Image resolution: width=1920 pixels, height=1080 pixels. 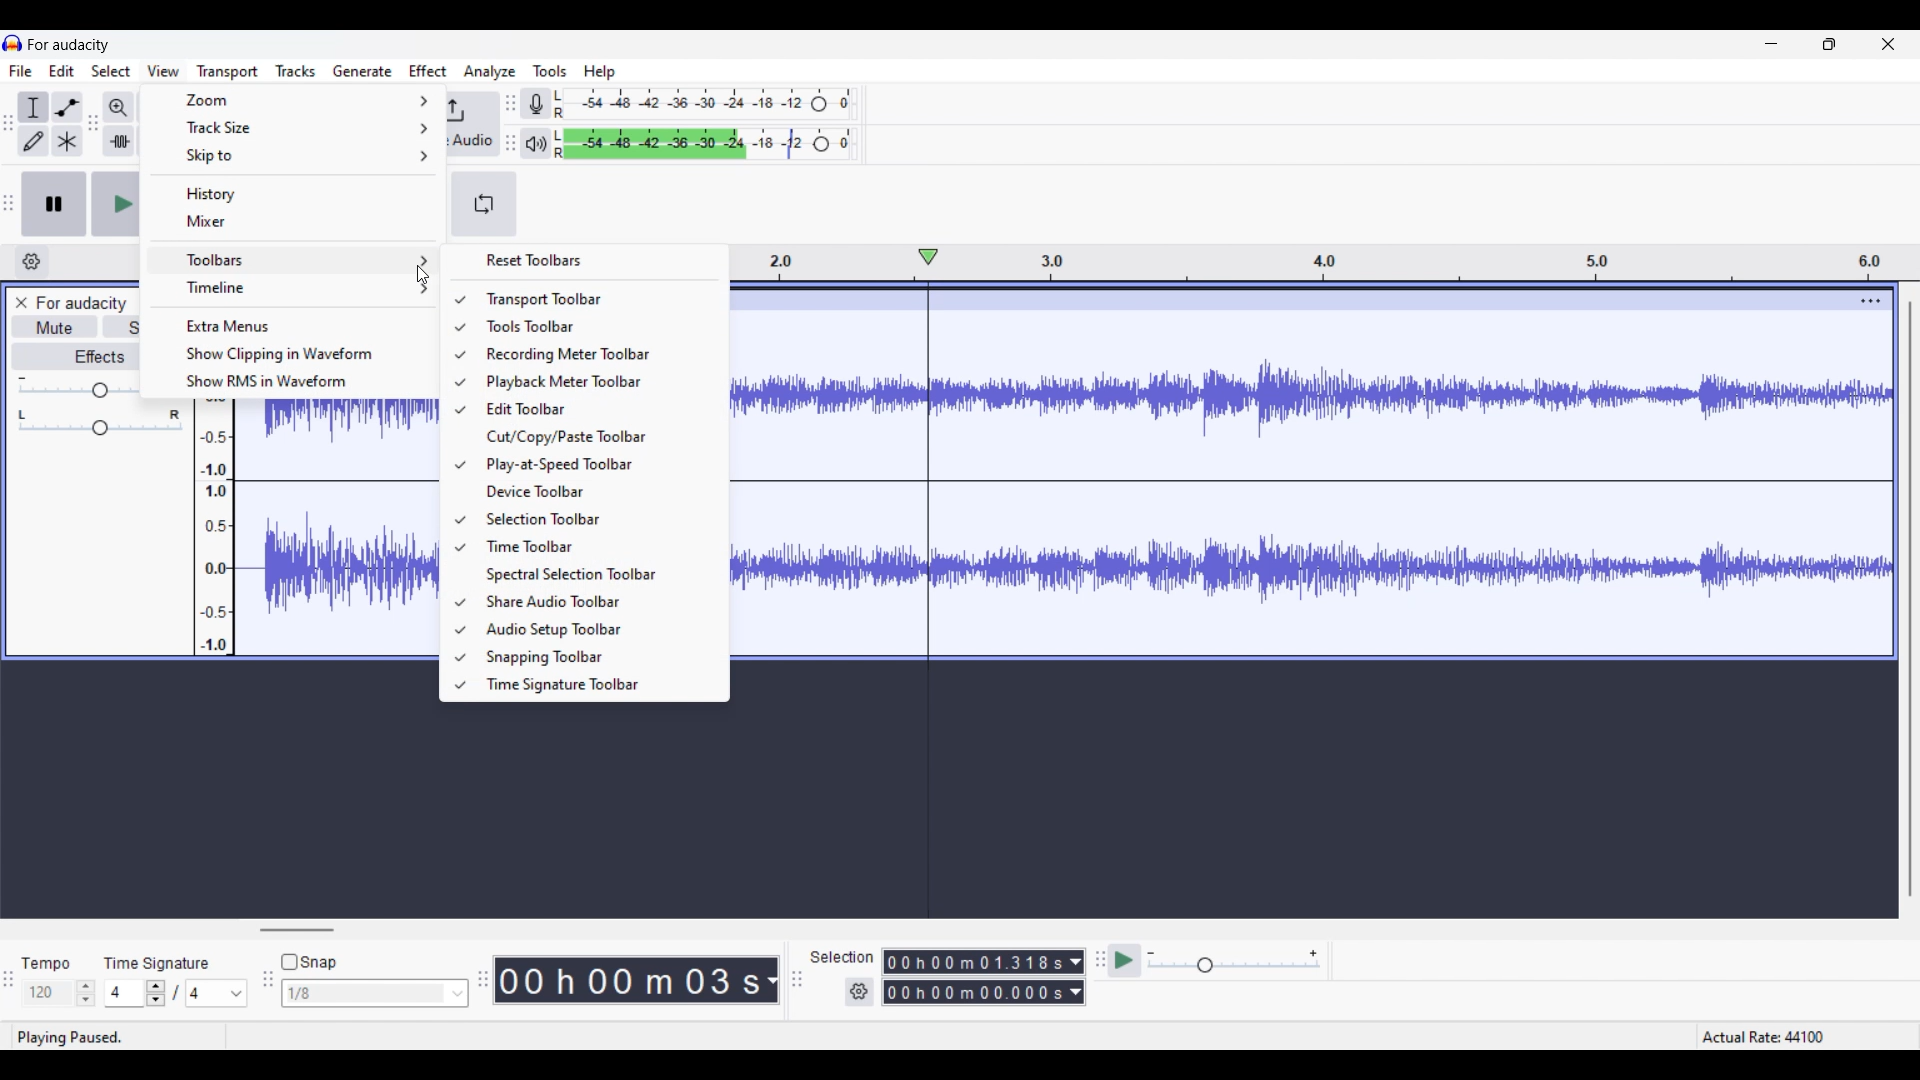 I want to click on Device toolbar, so click(x=592, y=491).